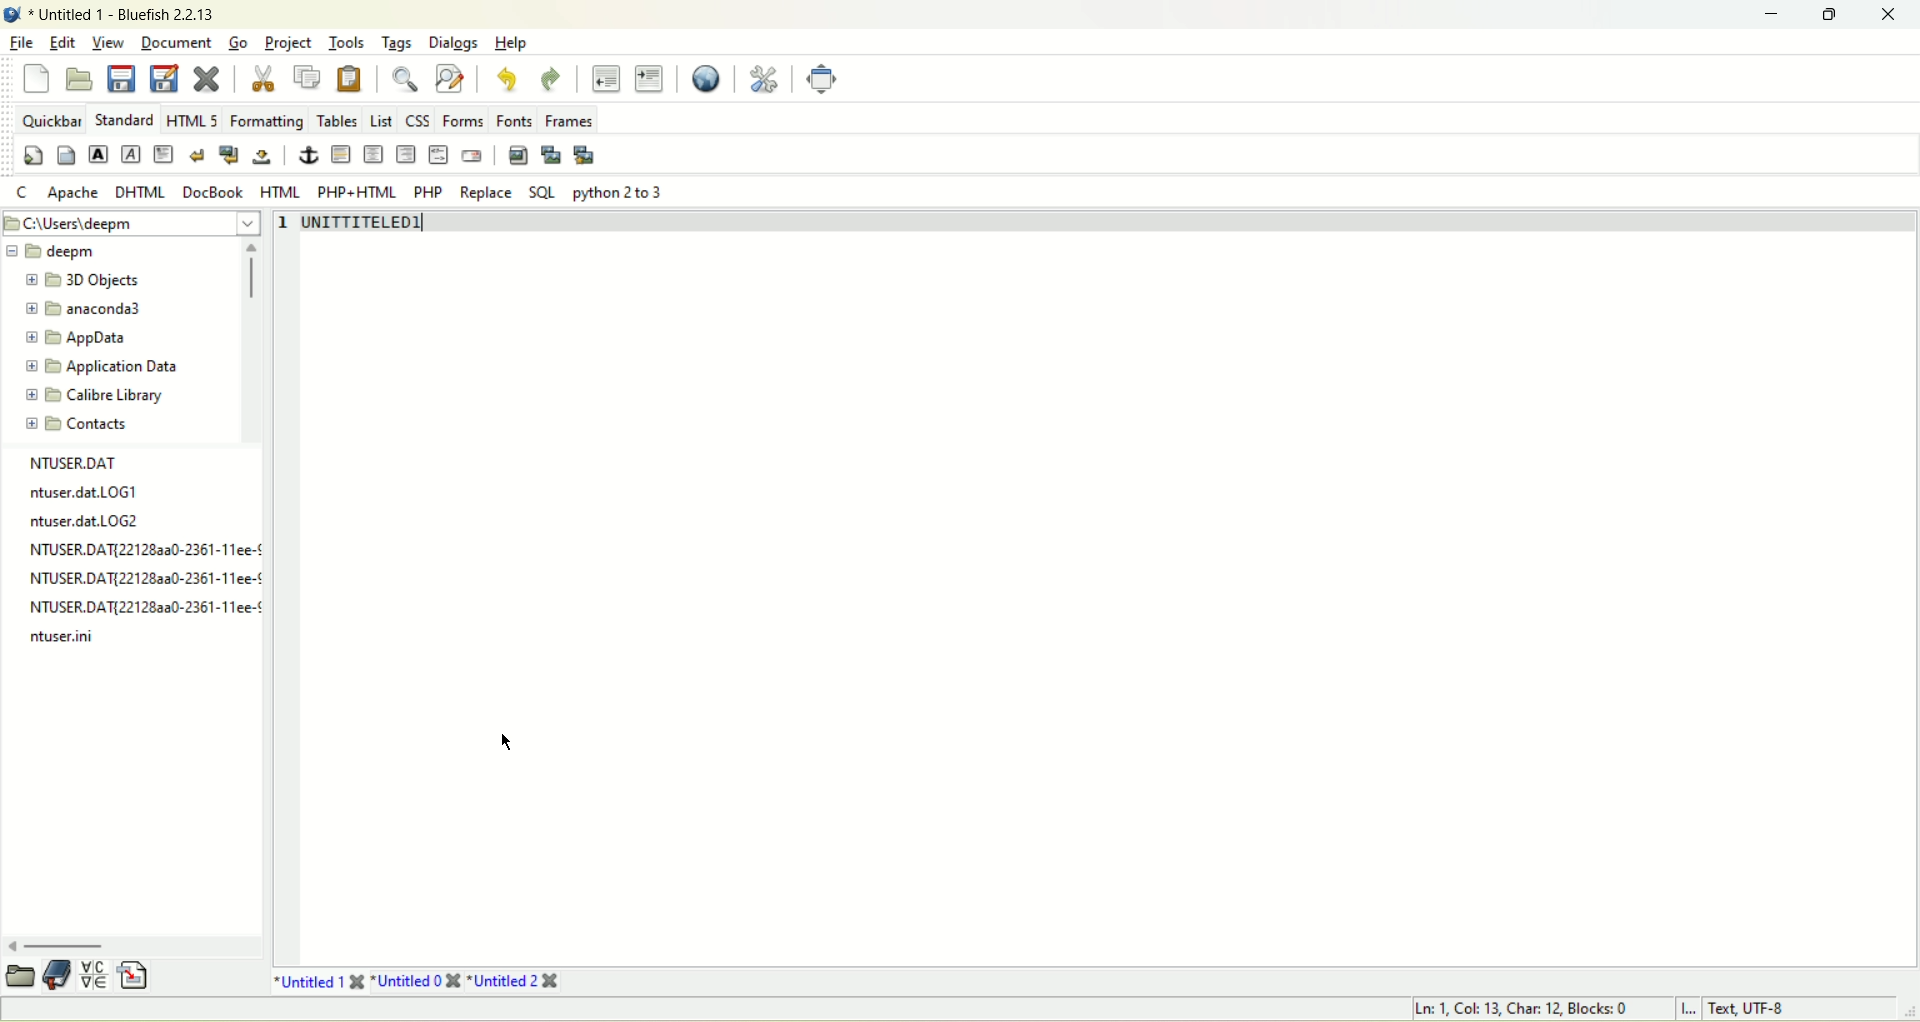 Image resolution: width=1920 pixels, height=1022 pixels. I want to click on advanced find and replace, so click(454, 78).